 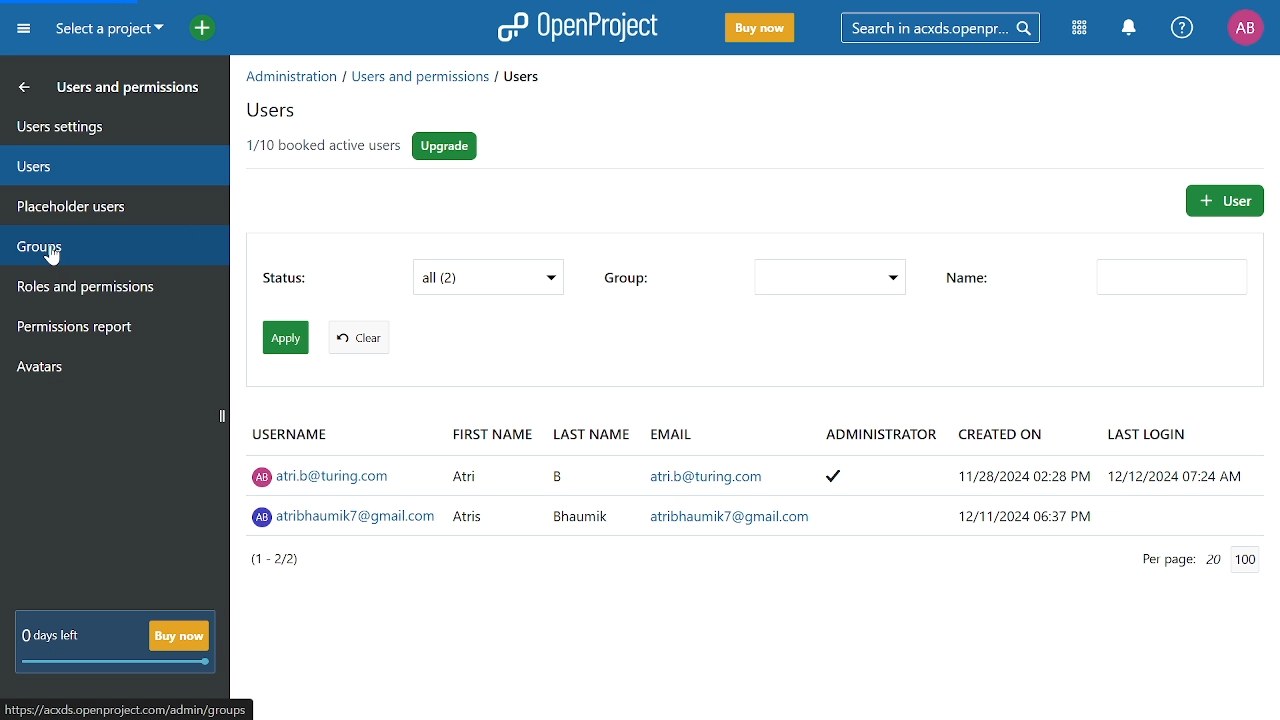 I want to click on User "atri.b@turing,com", so click(x=761, y=474).